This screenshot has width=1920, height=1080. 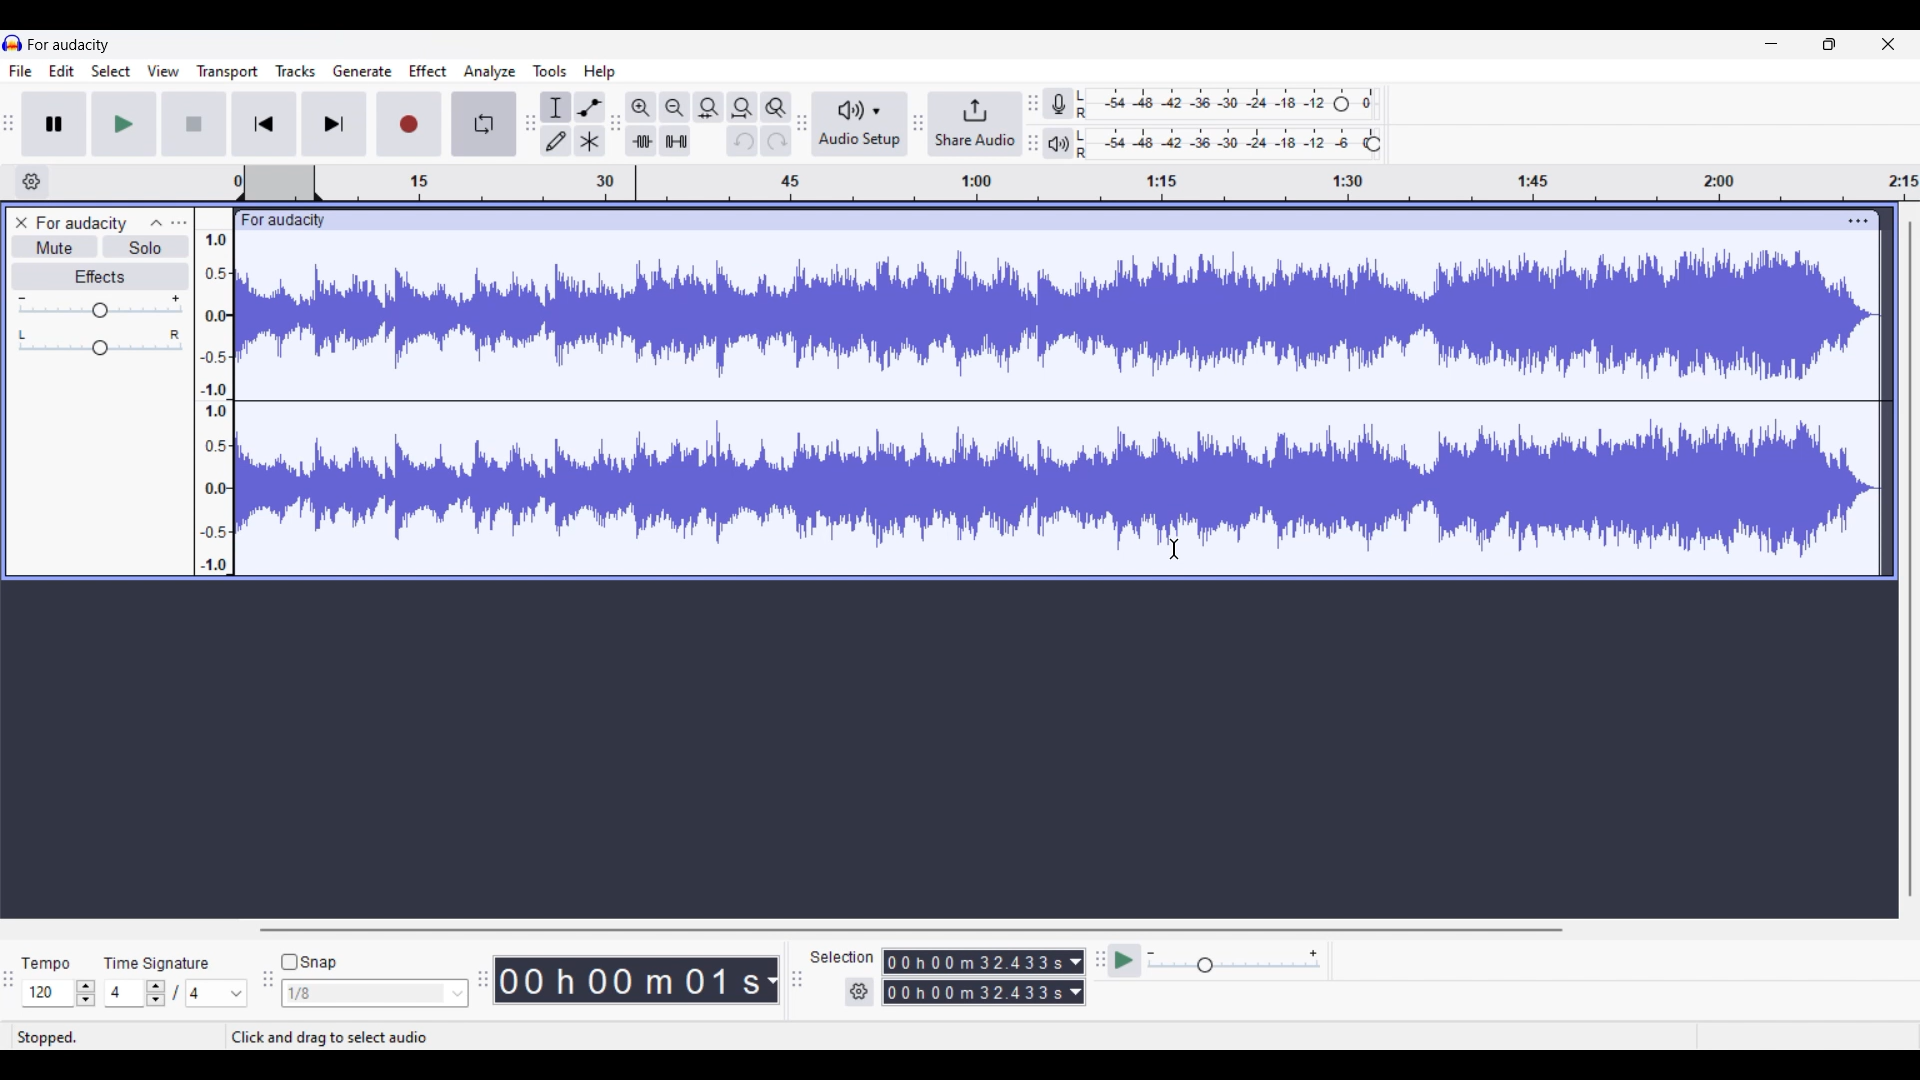 I want to click on Fit project to width, so click(x=742, y=108).